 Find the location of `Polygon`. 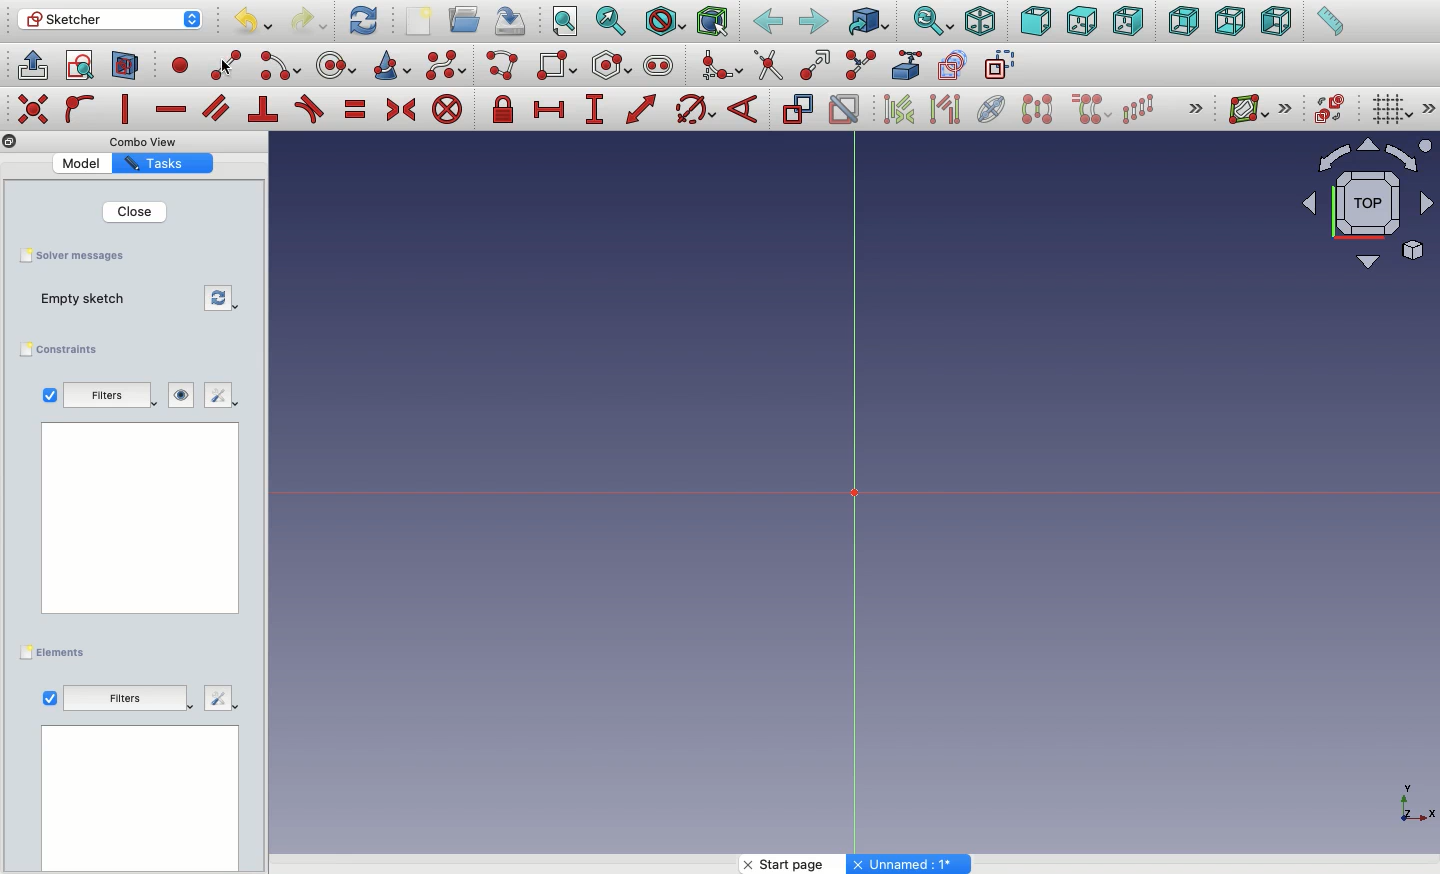

Polygon is located at coordinates (613, 66).